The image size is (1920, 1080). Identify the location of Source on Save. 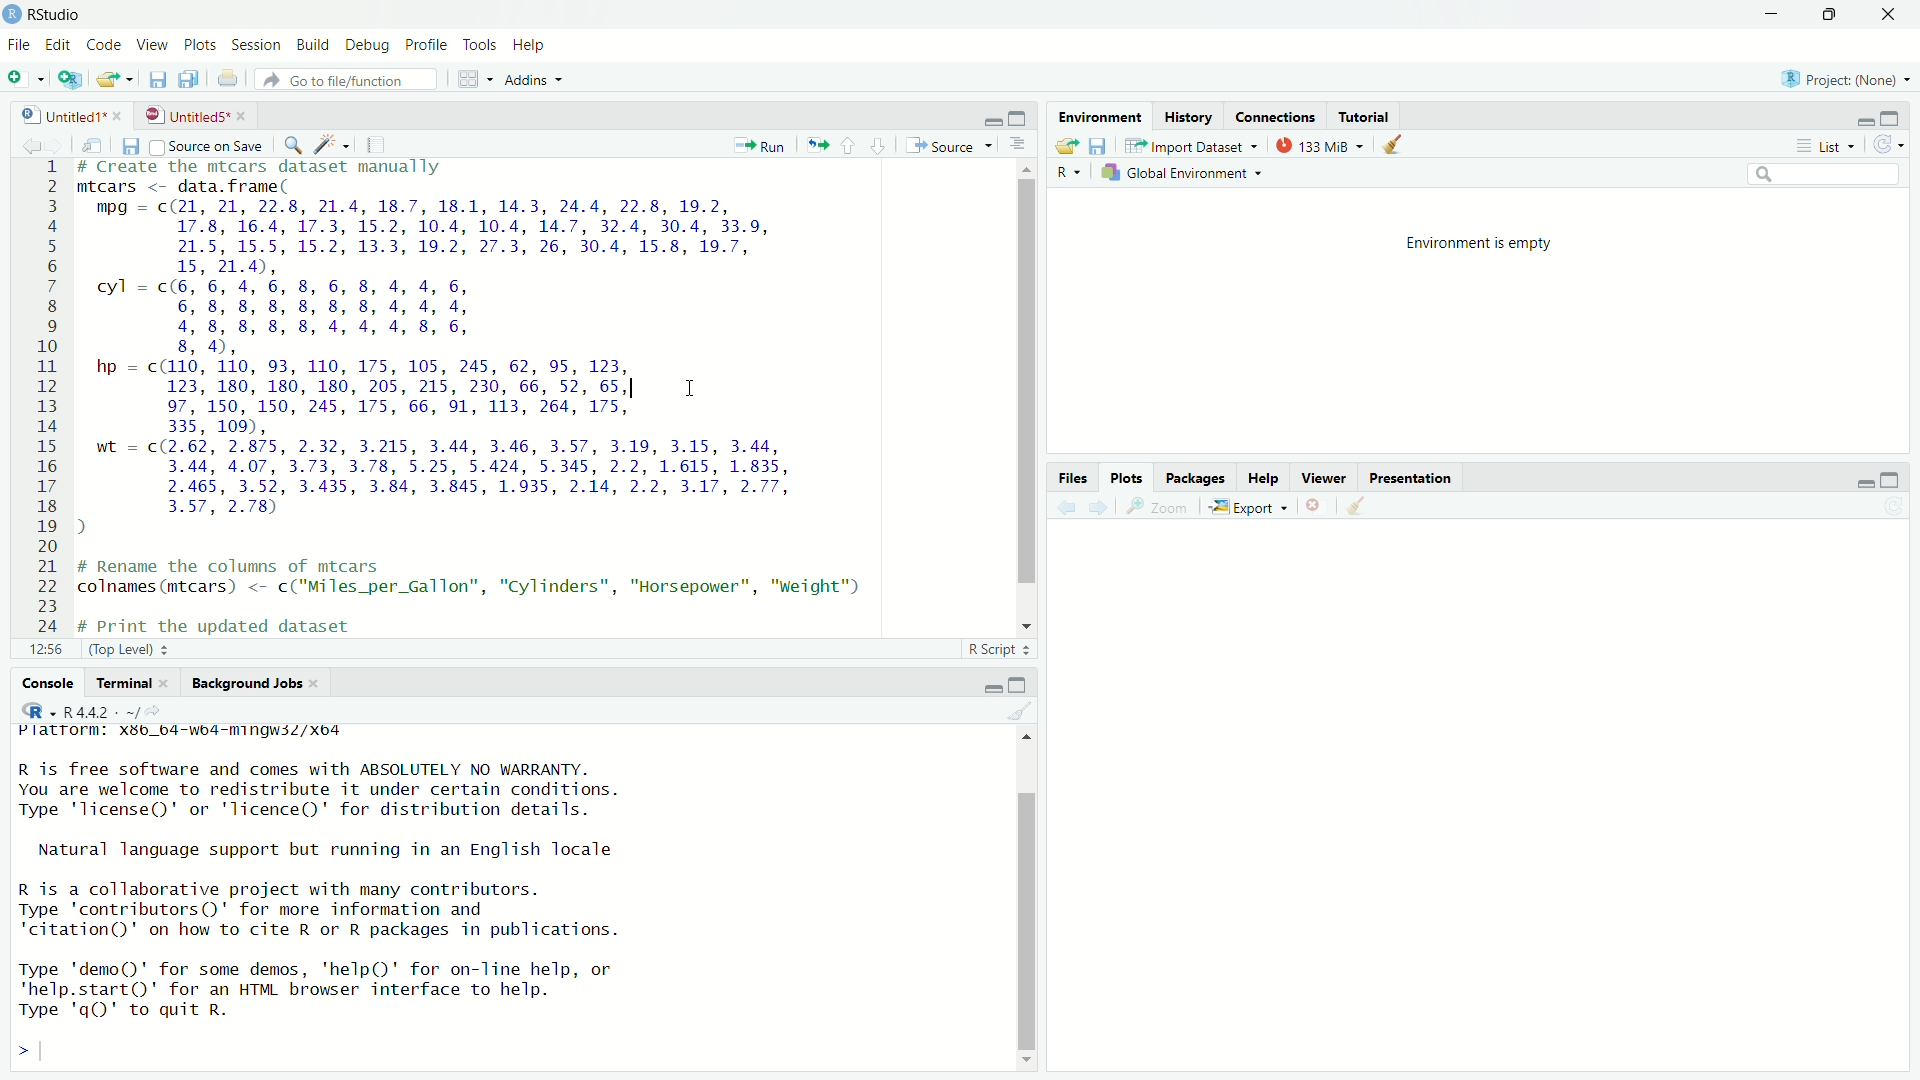
(209, 146).